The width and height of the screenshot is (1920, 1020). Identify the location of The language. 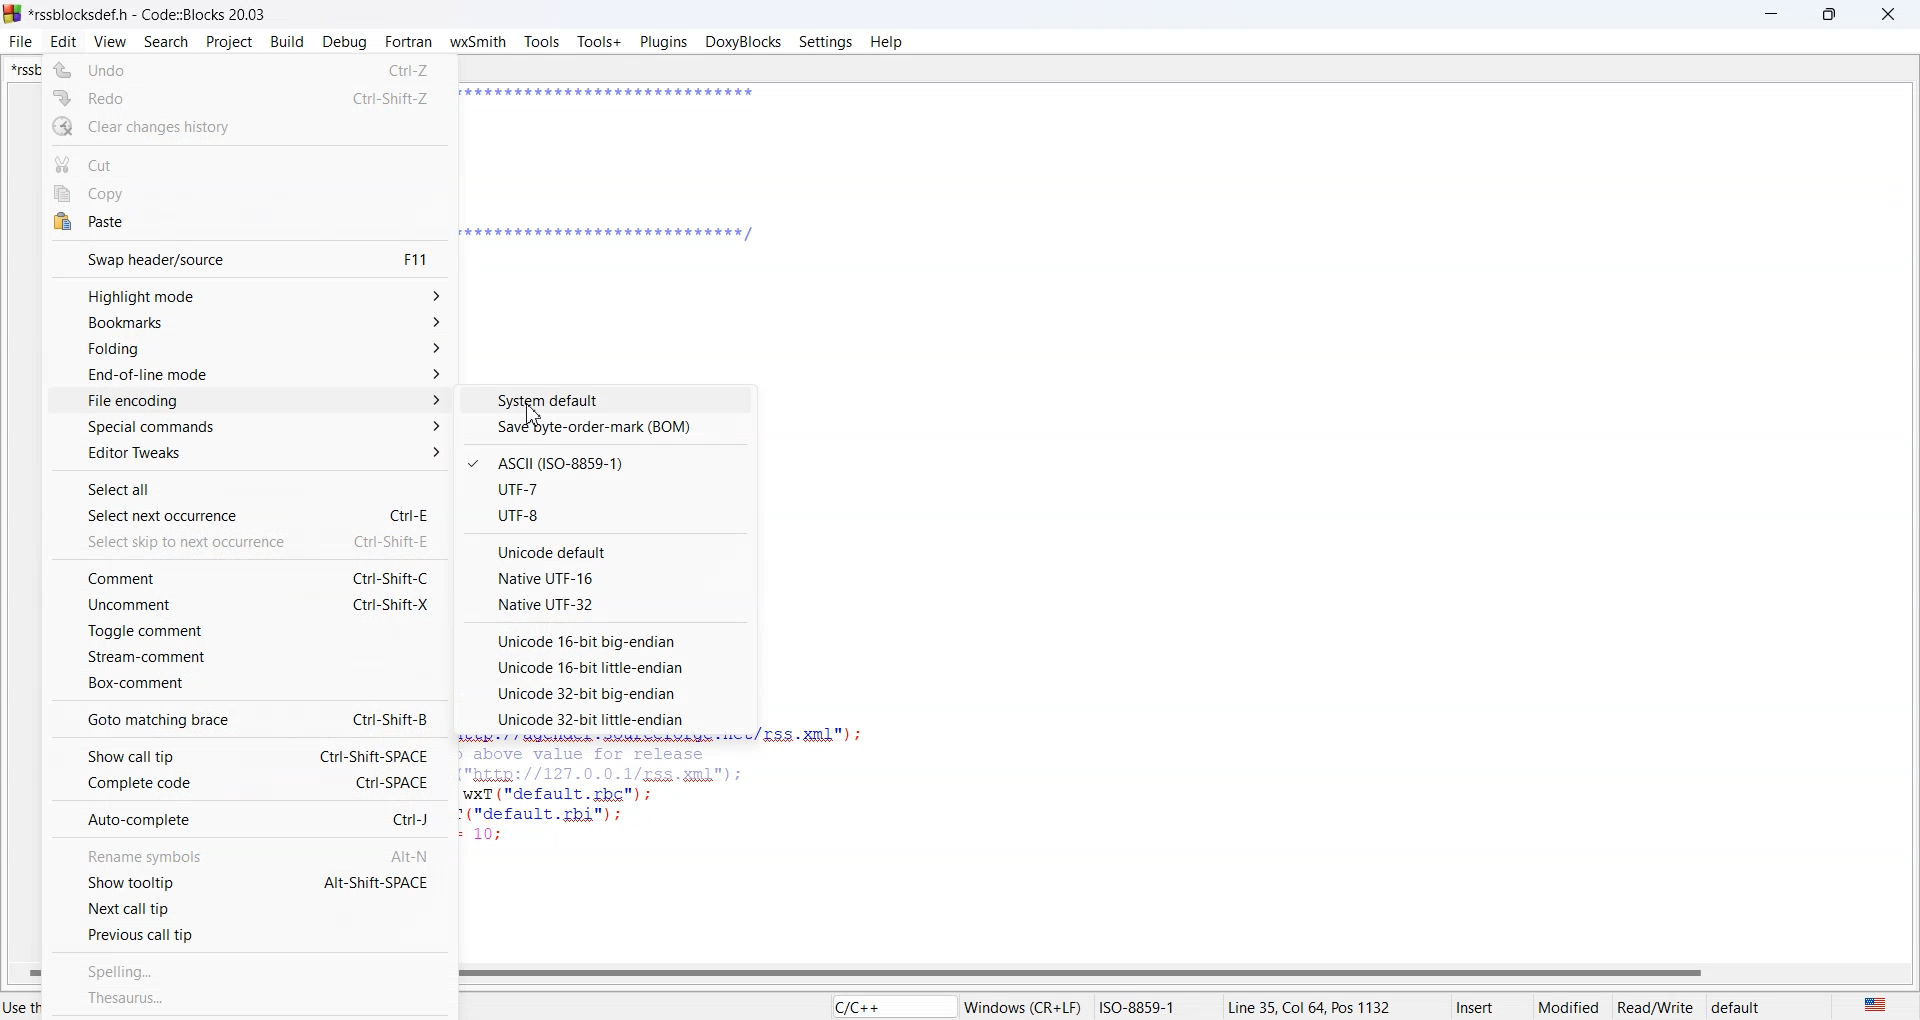
(1873, 1003).